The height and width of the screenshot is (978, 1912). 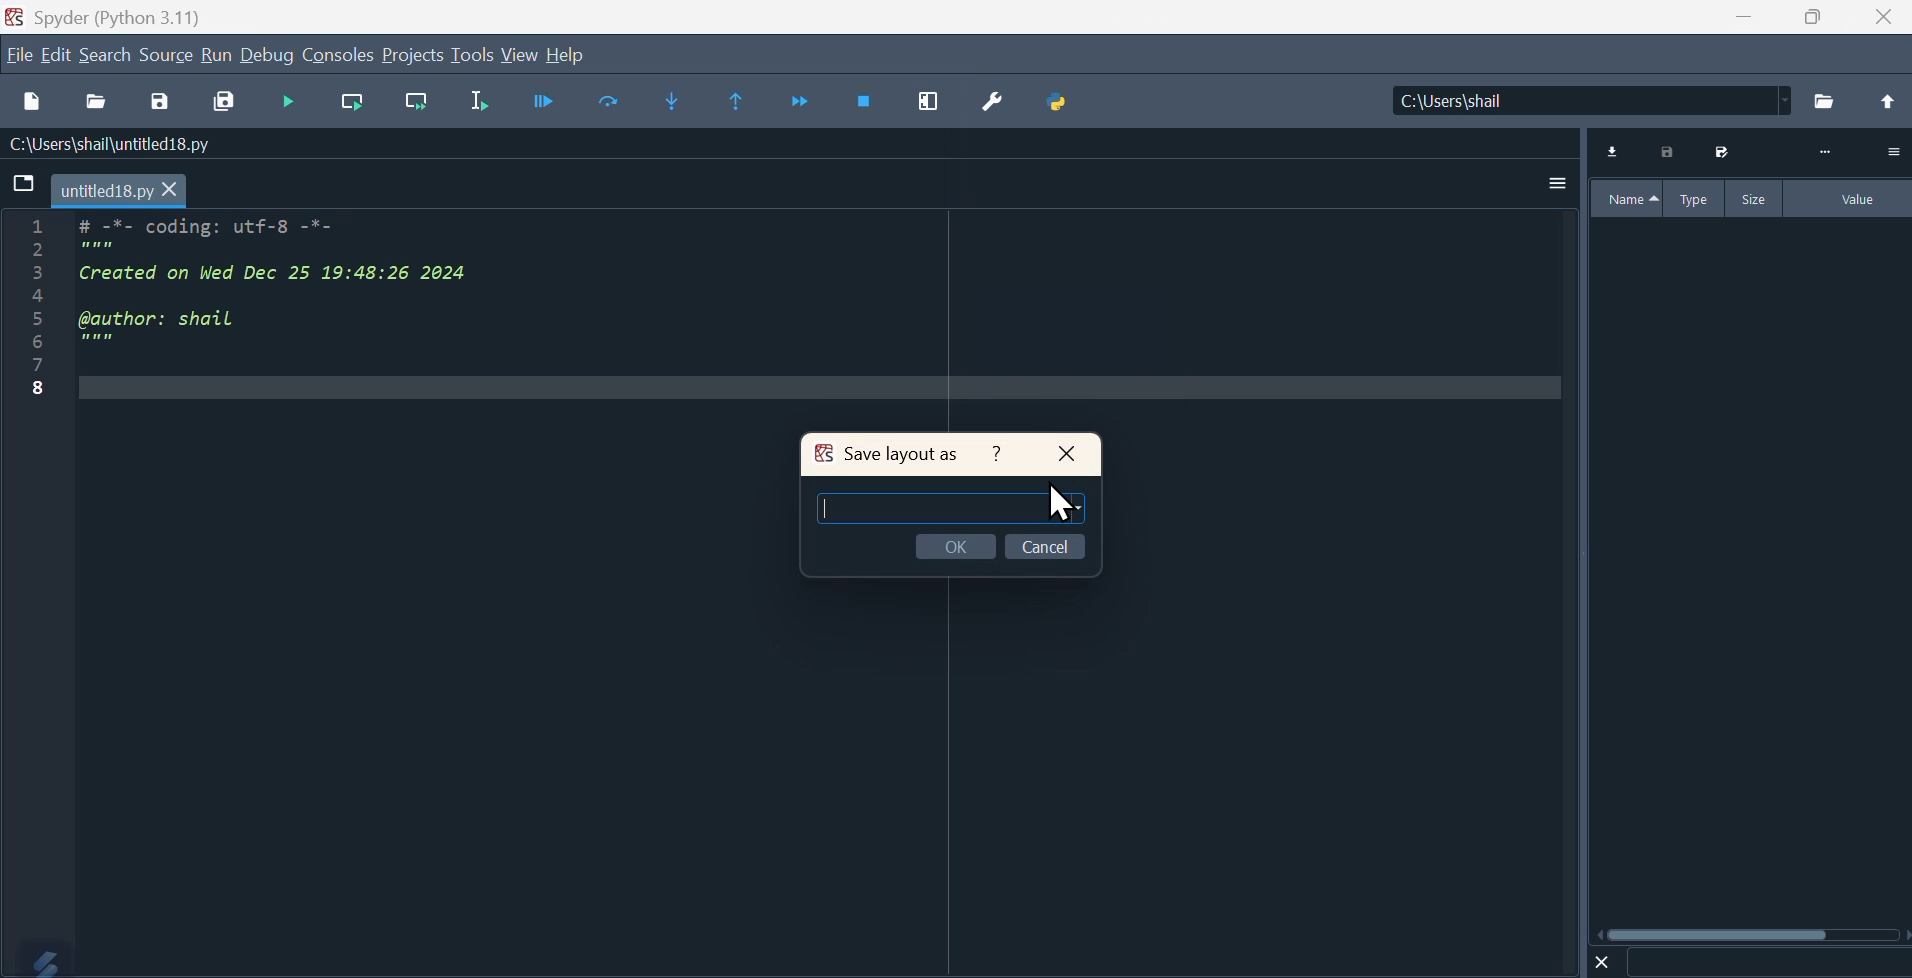 I want to click on Debugger, so click(x=543, y=101).